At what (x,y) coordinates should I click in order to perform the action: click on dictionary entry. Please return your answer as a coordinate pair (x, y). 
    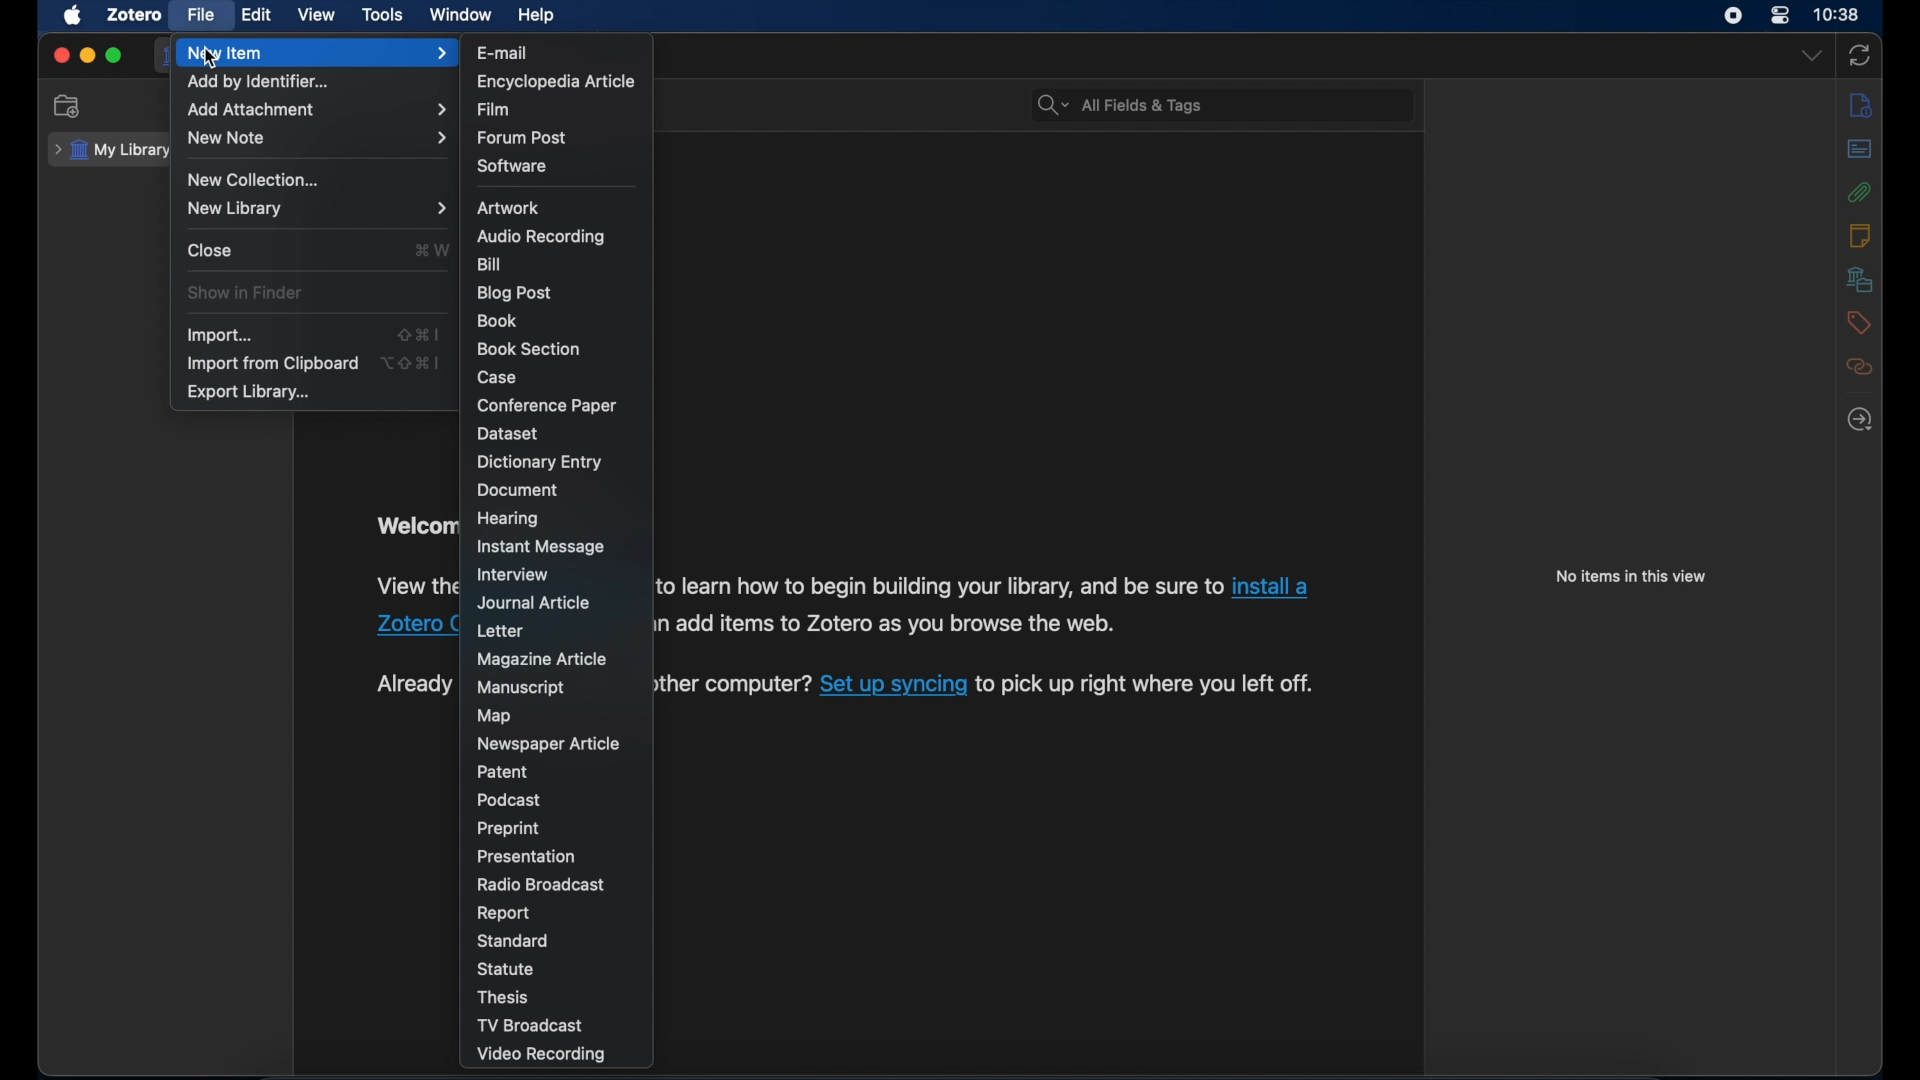
    Looking at the image, I should click on (540, 462).